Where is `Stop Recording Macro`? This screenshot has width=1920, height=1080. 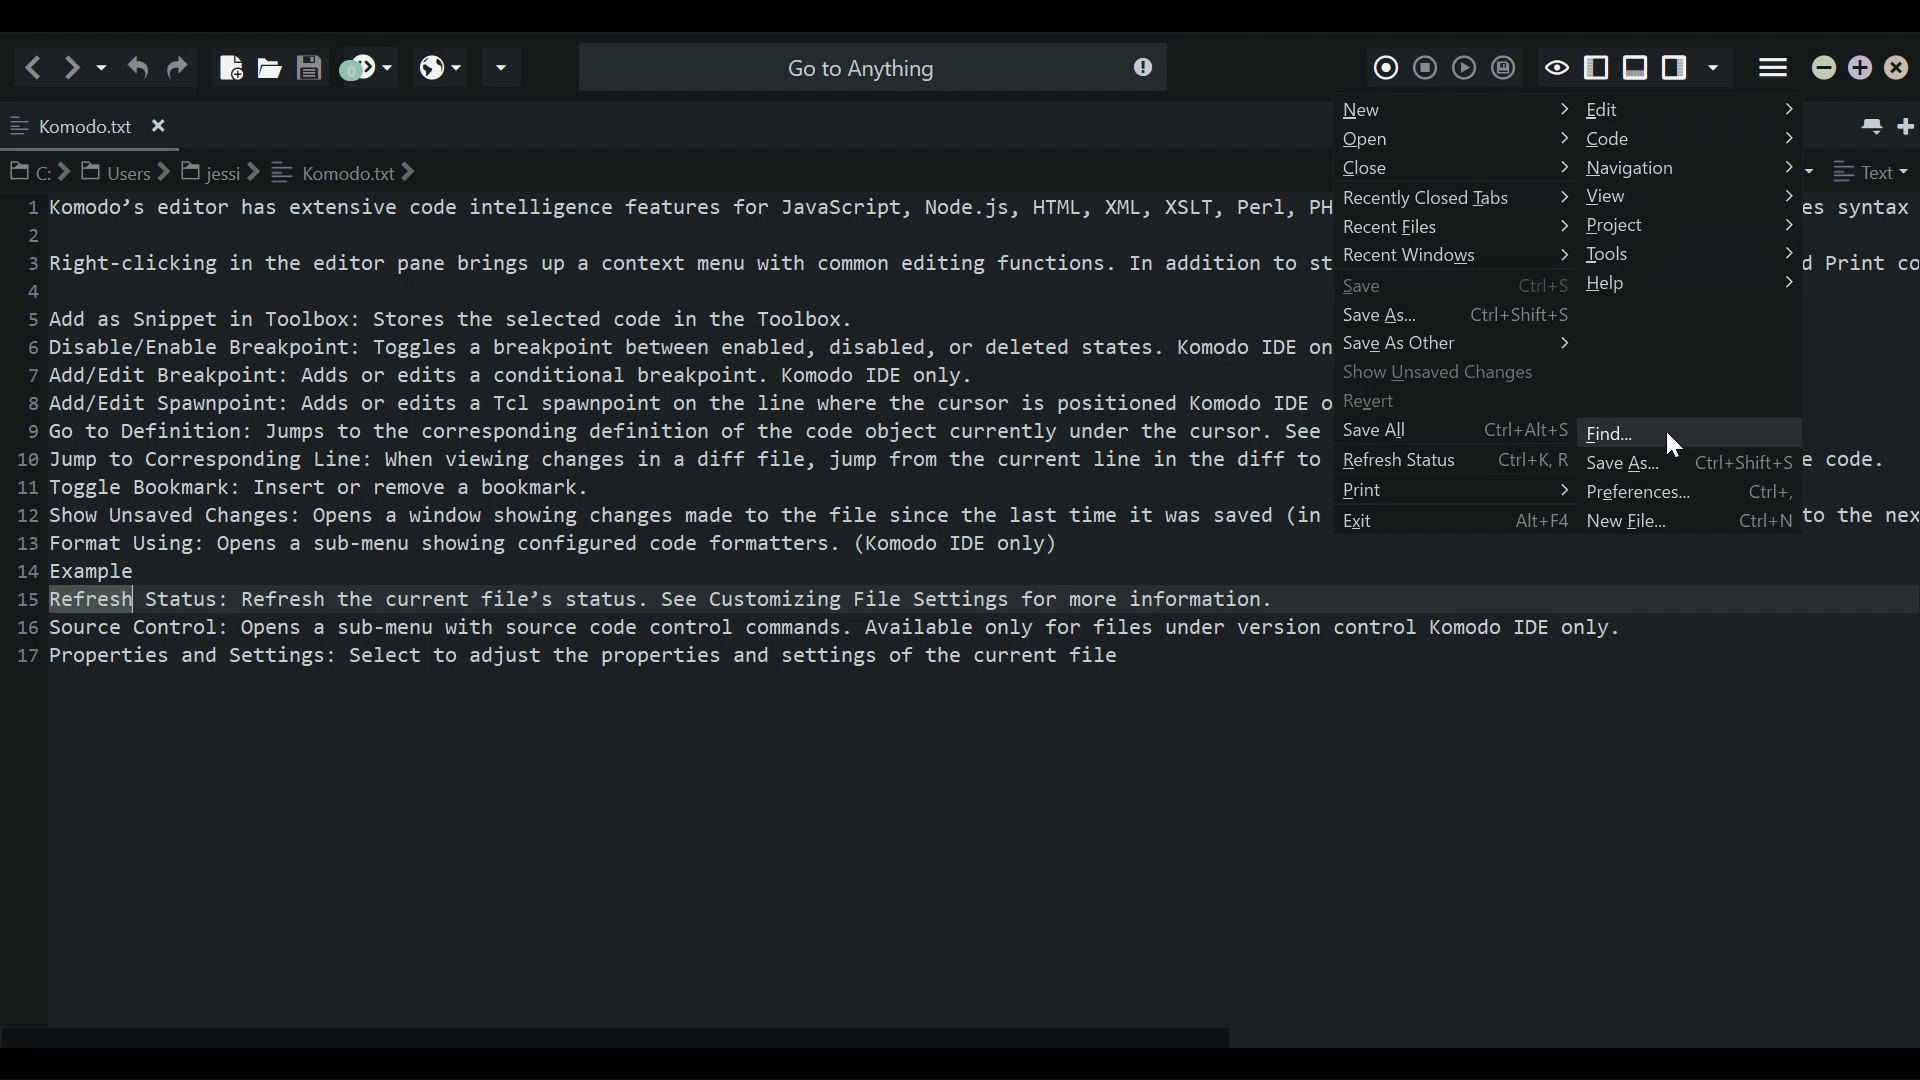
Stop Recording Macro is located at coordinates (1426, 65).